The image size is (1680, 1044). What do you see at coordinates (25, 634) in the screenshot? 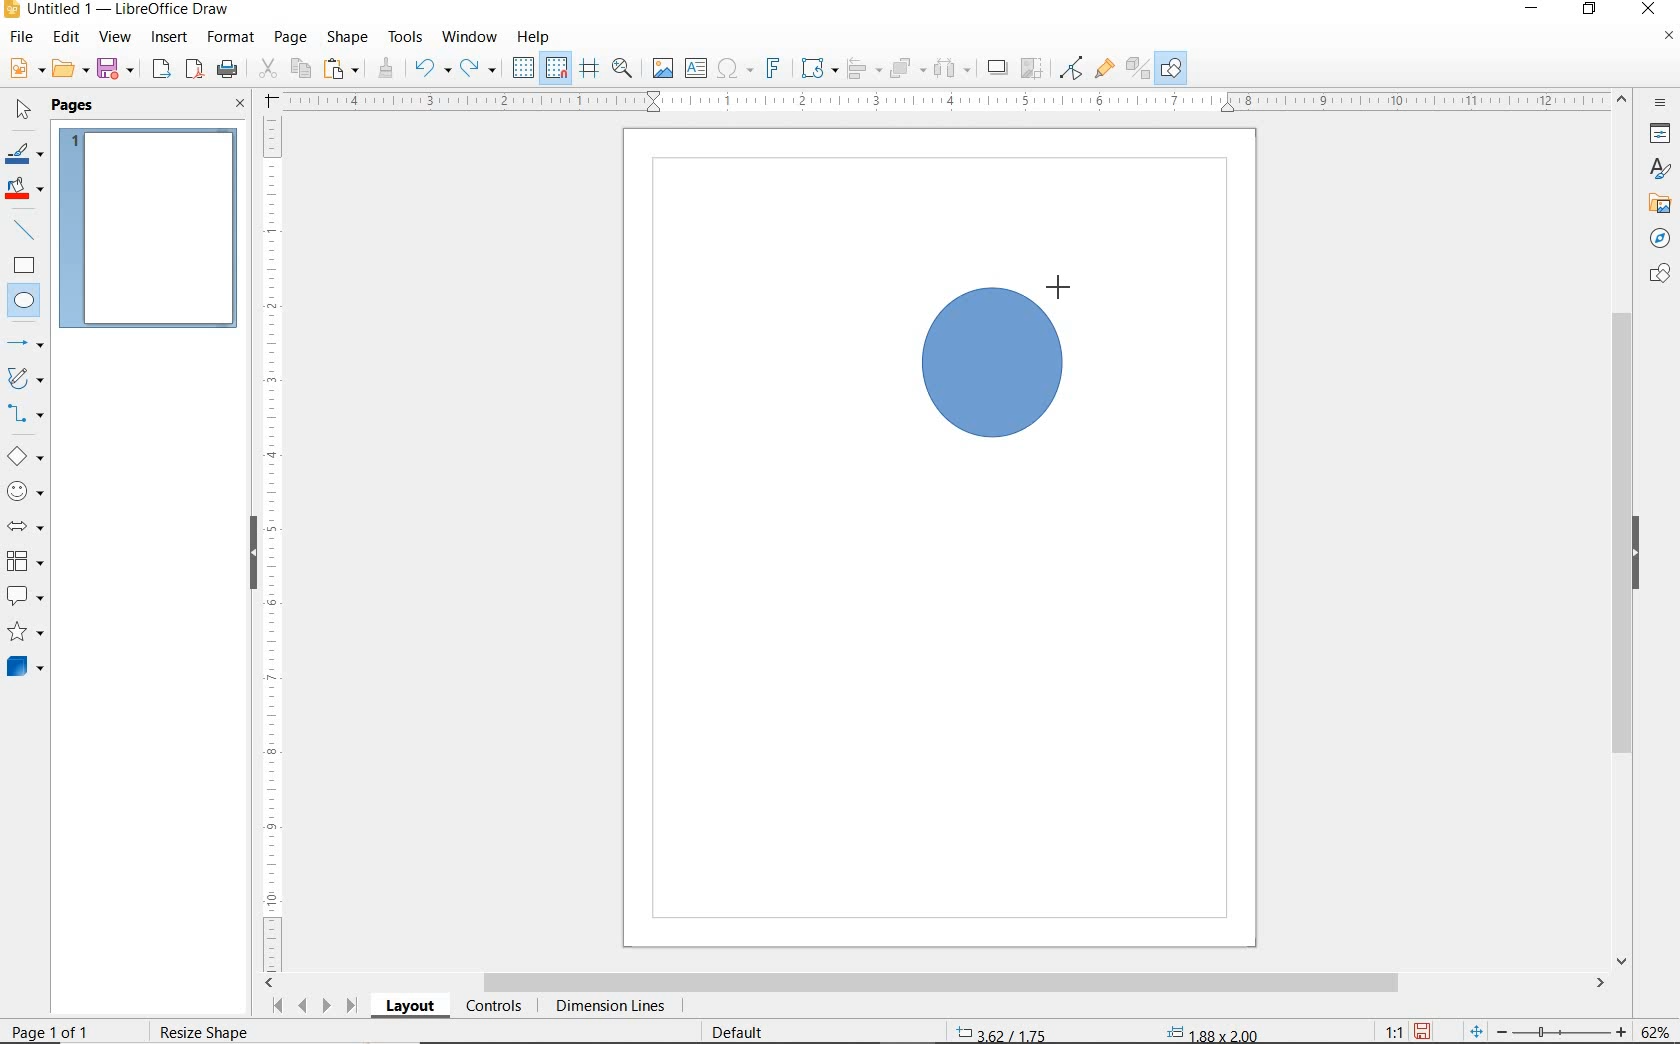
I see `STARS AND BANNERS` at bounding box center [25, 634].